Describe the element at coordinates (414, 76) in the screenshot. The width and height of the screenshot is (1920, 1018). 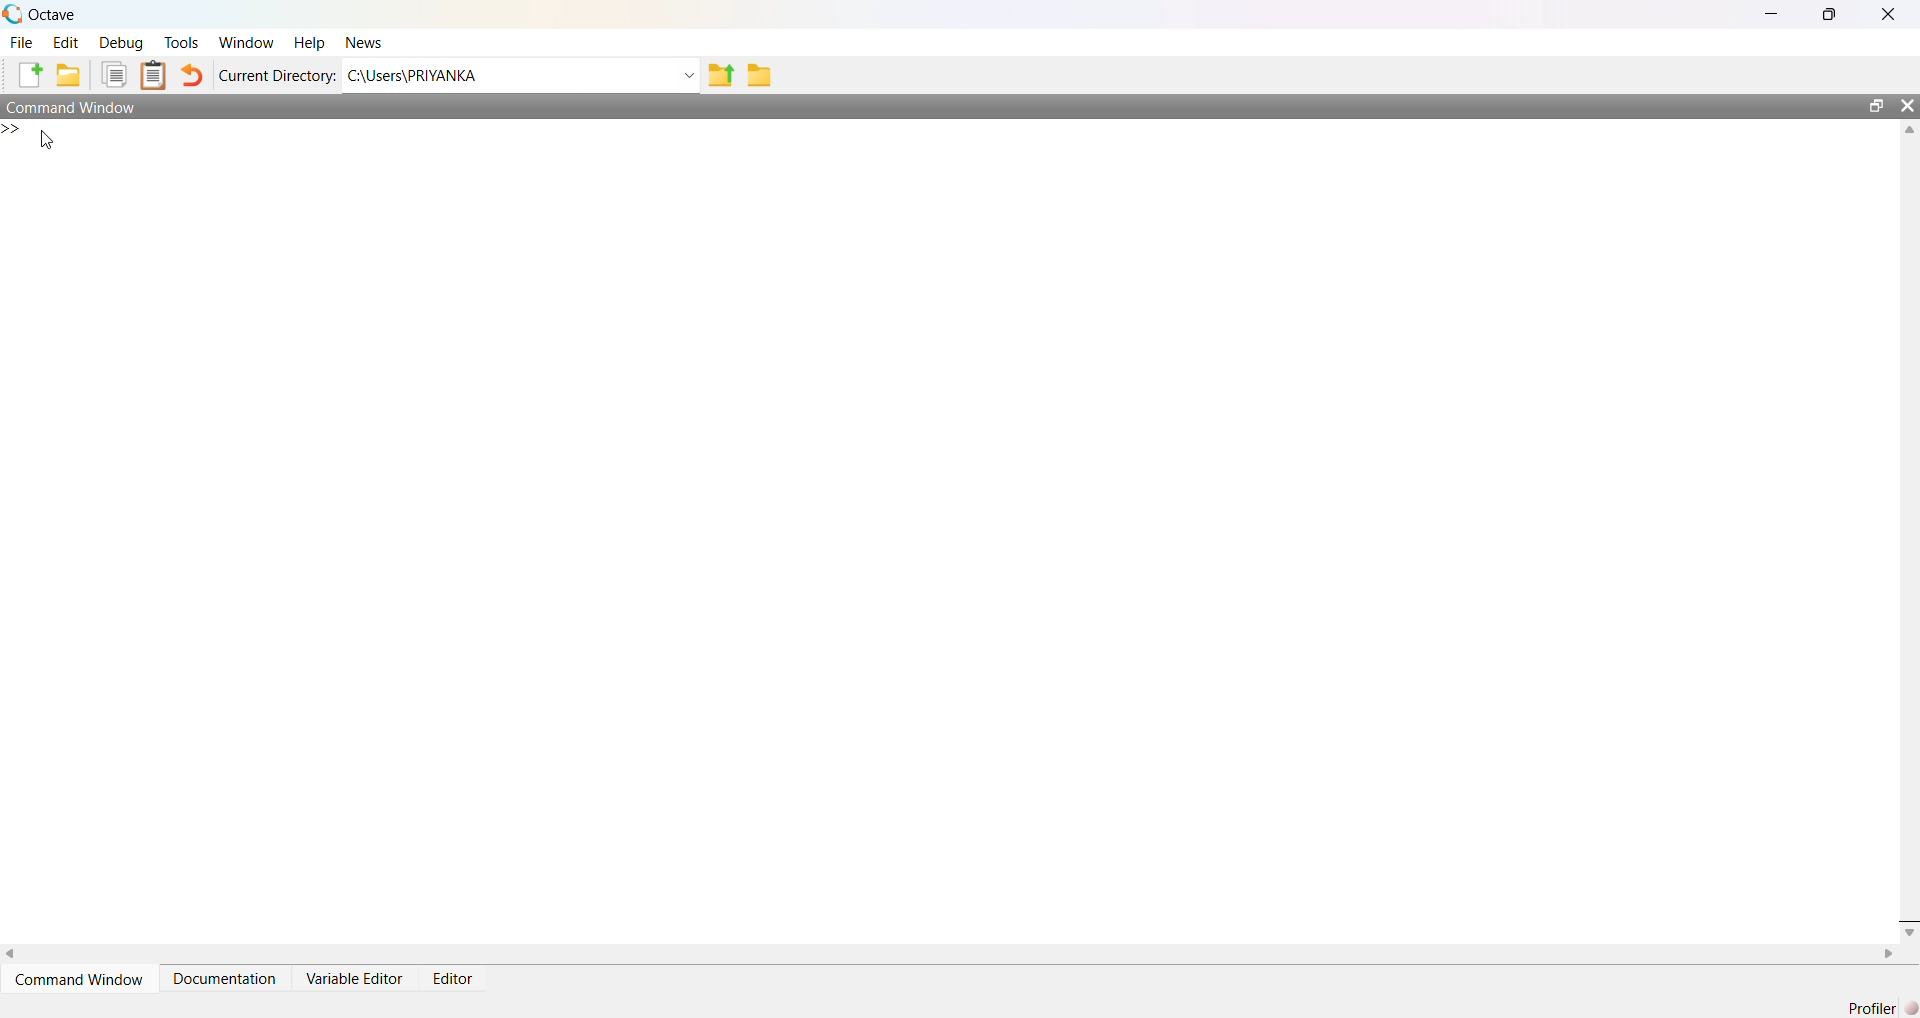
I see `C:\Users\PRIYANKA` at that location.